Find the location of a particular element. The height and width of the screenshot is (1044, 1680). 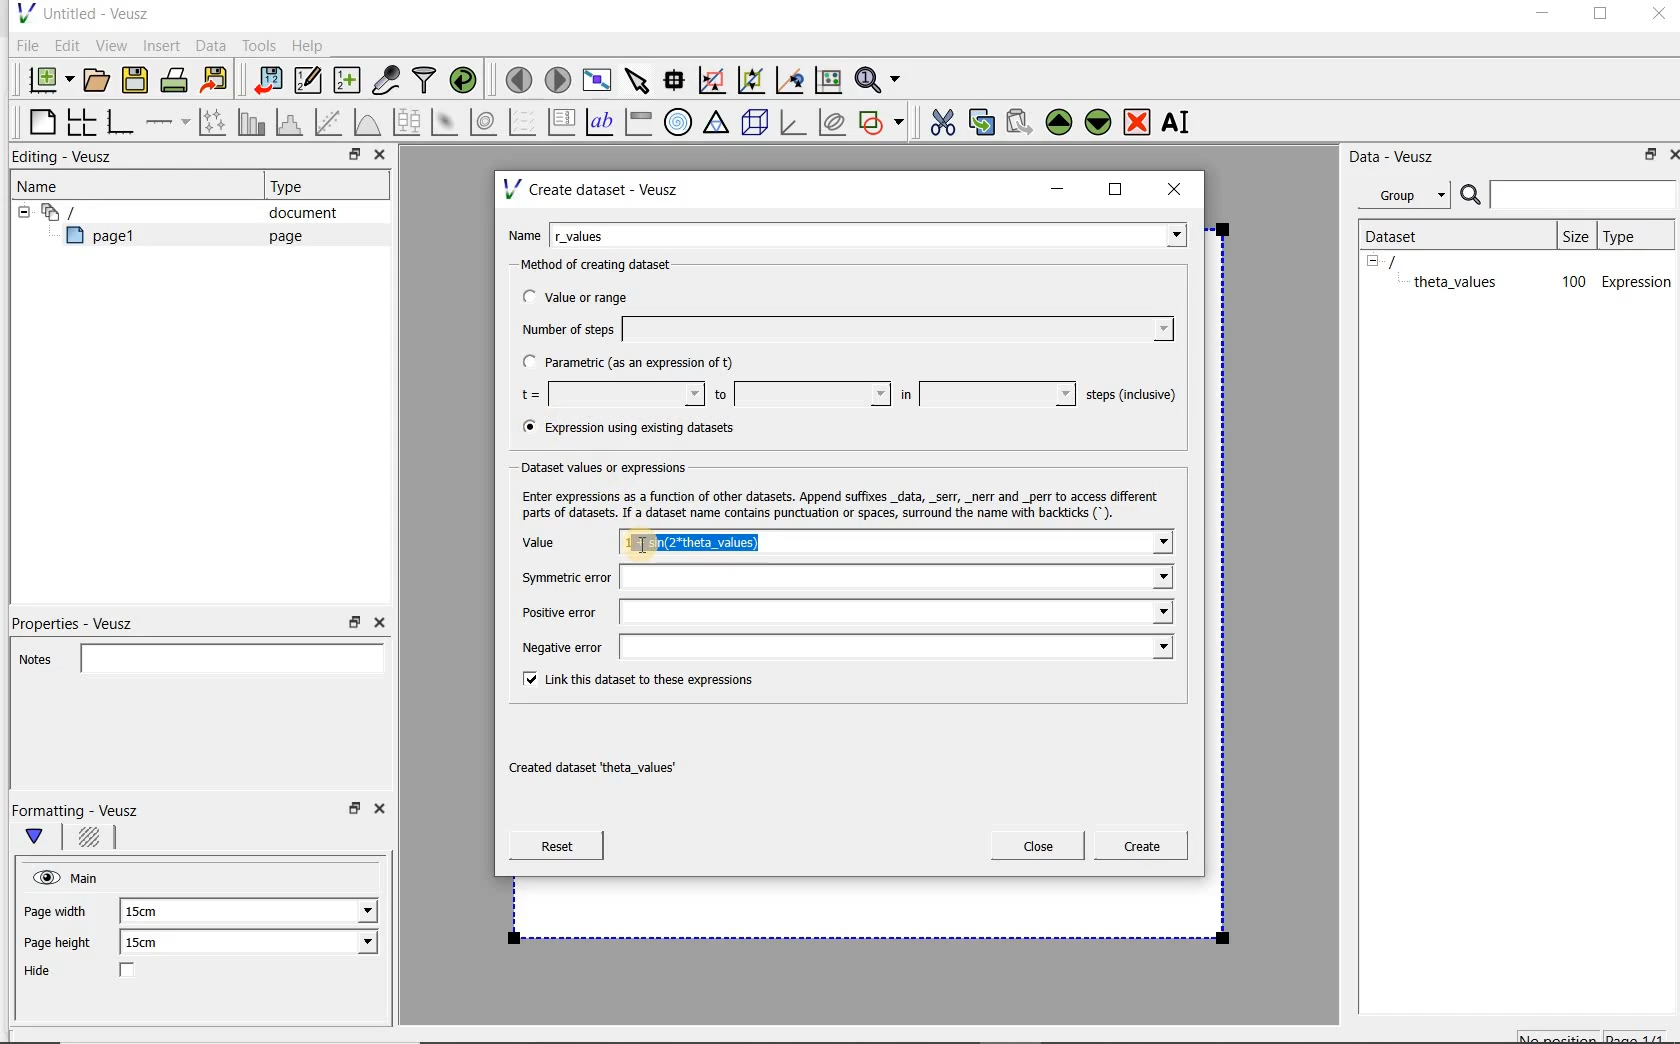

document is located at coordinates (295, 213).